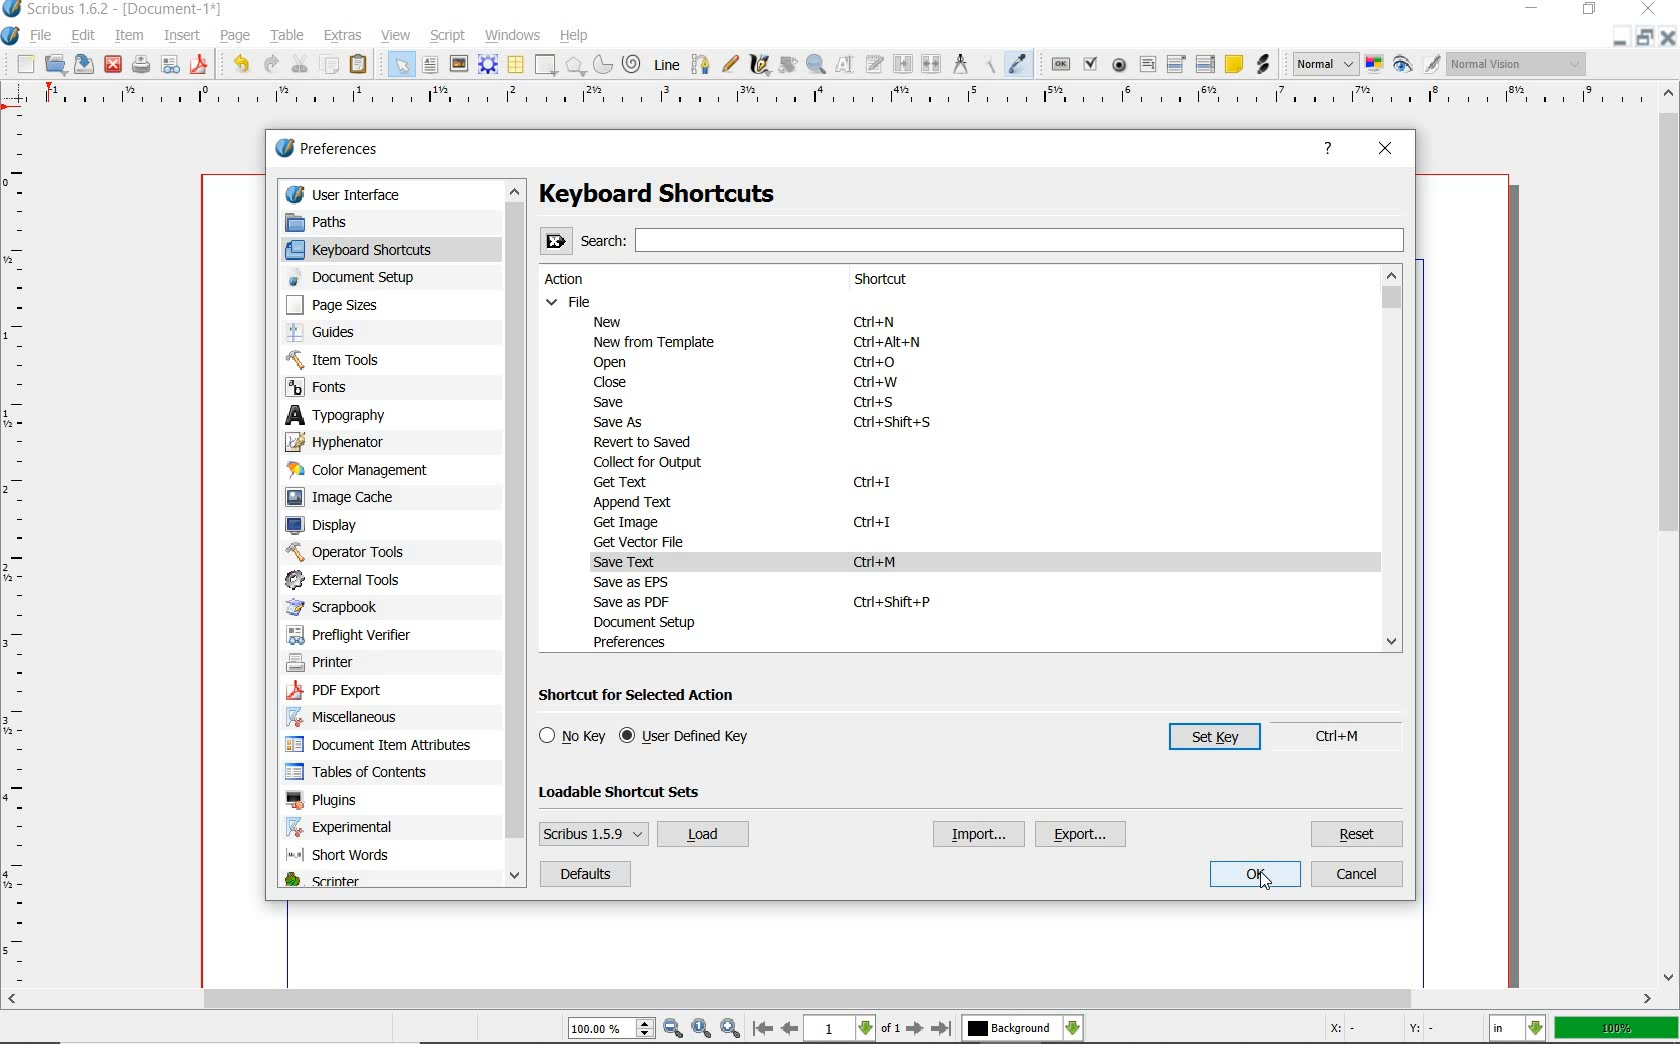  I want to click on reset, so click(1358, 834).